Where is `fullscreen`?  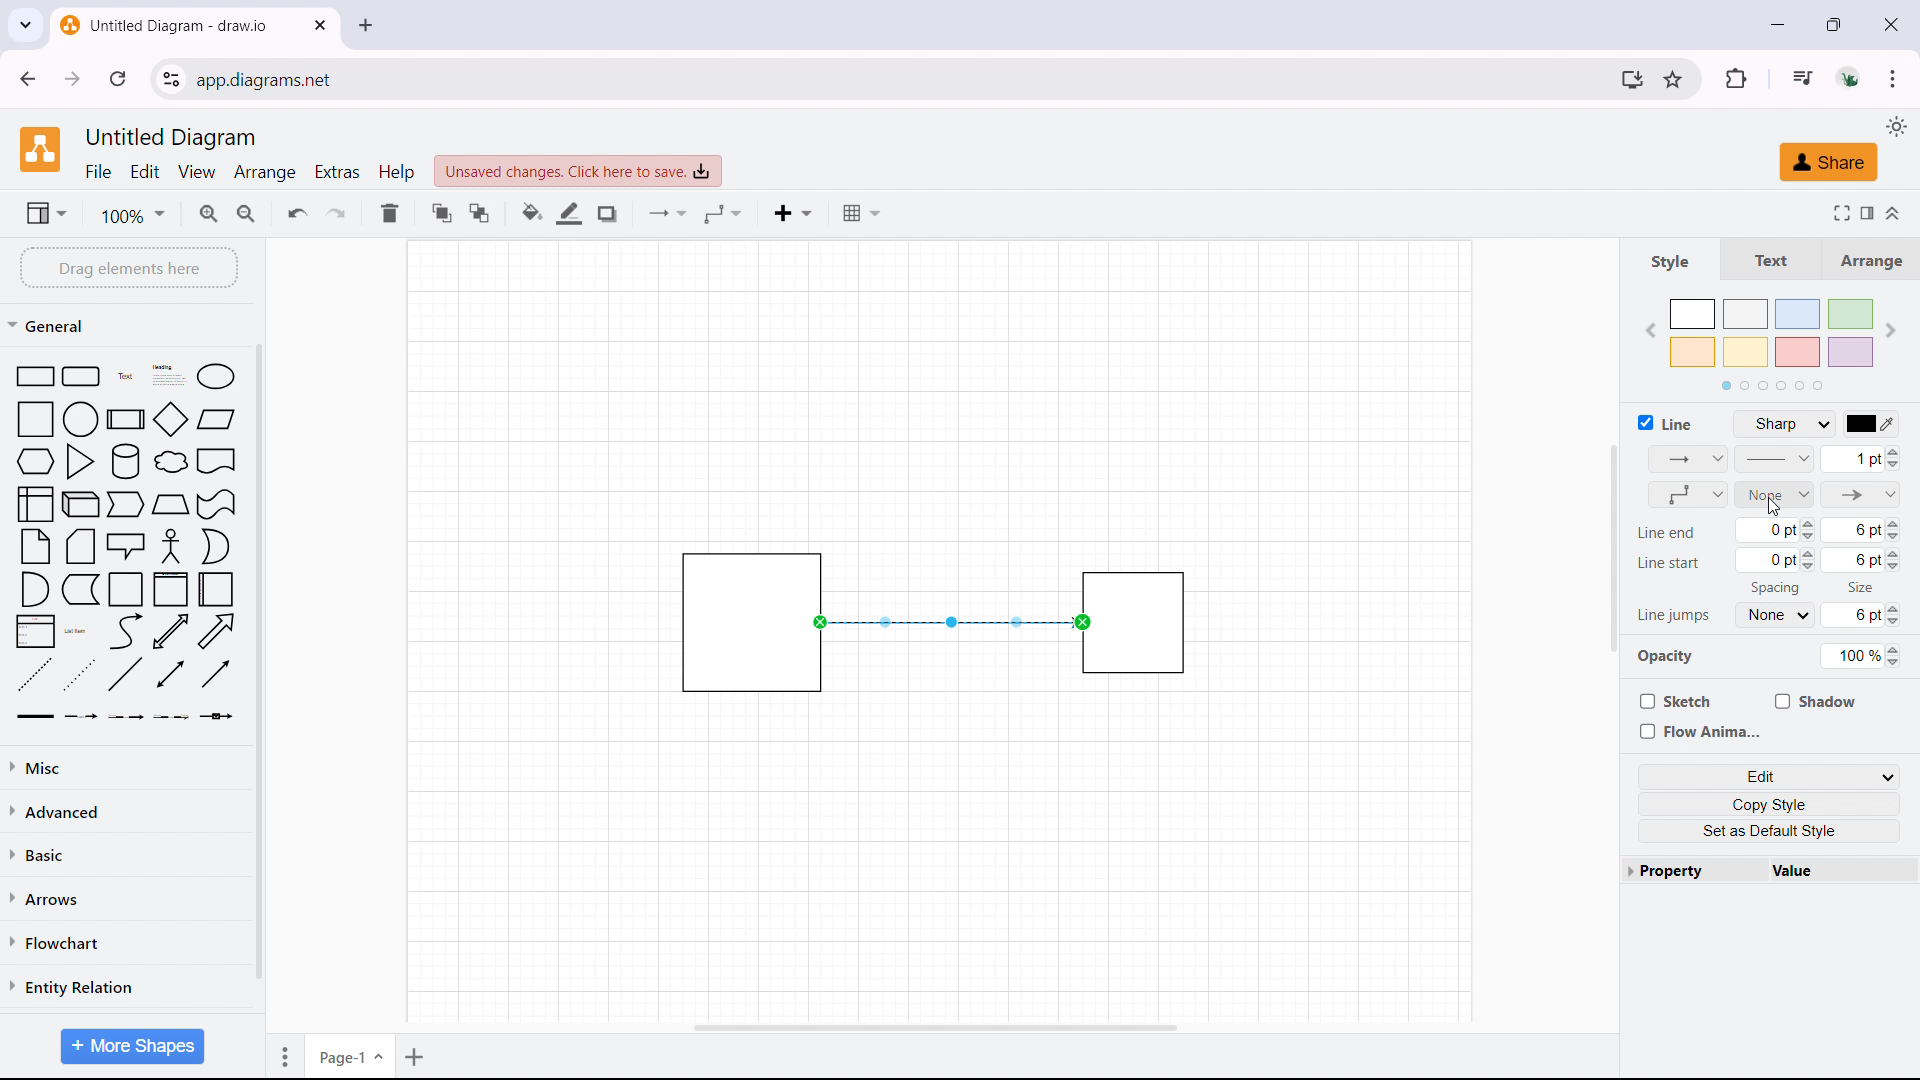 fullscreen is located at coordinates (1838, 212).